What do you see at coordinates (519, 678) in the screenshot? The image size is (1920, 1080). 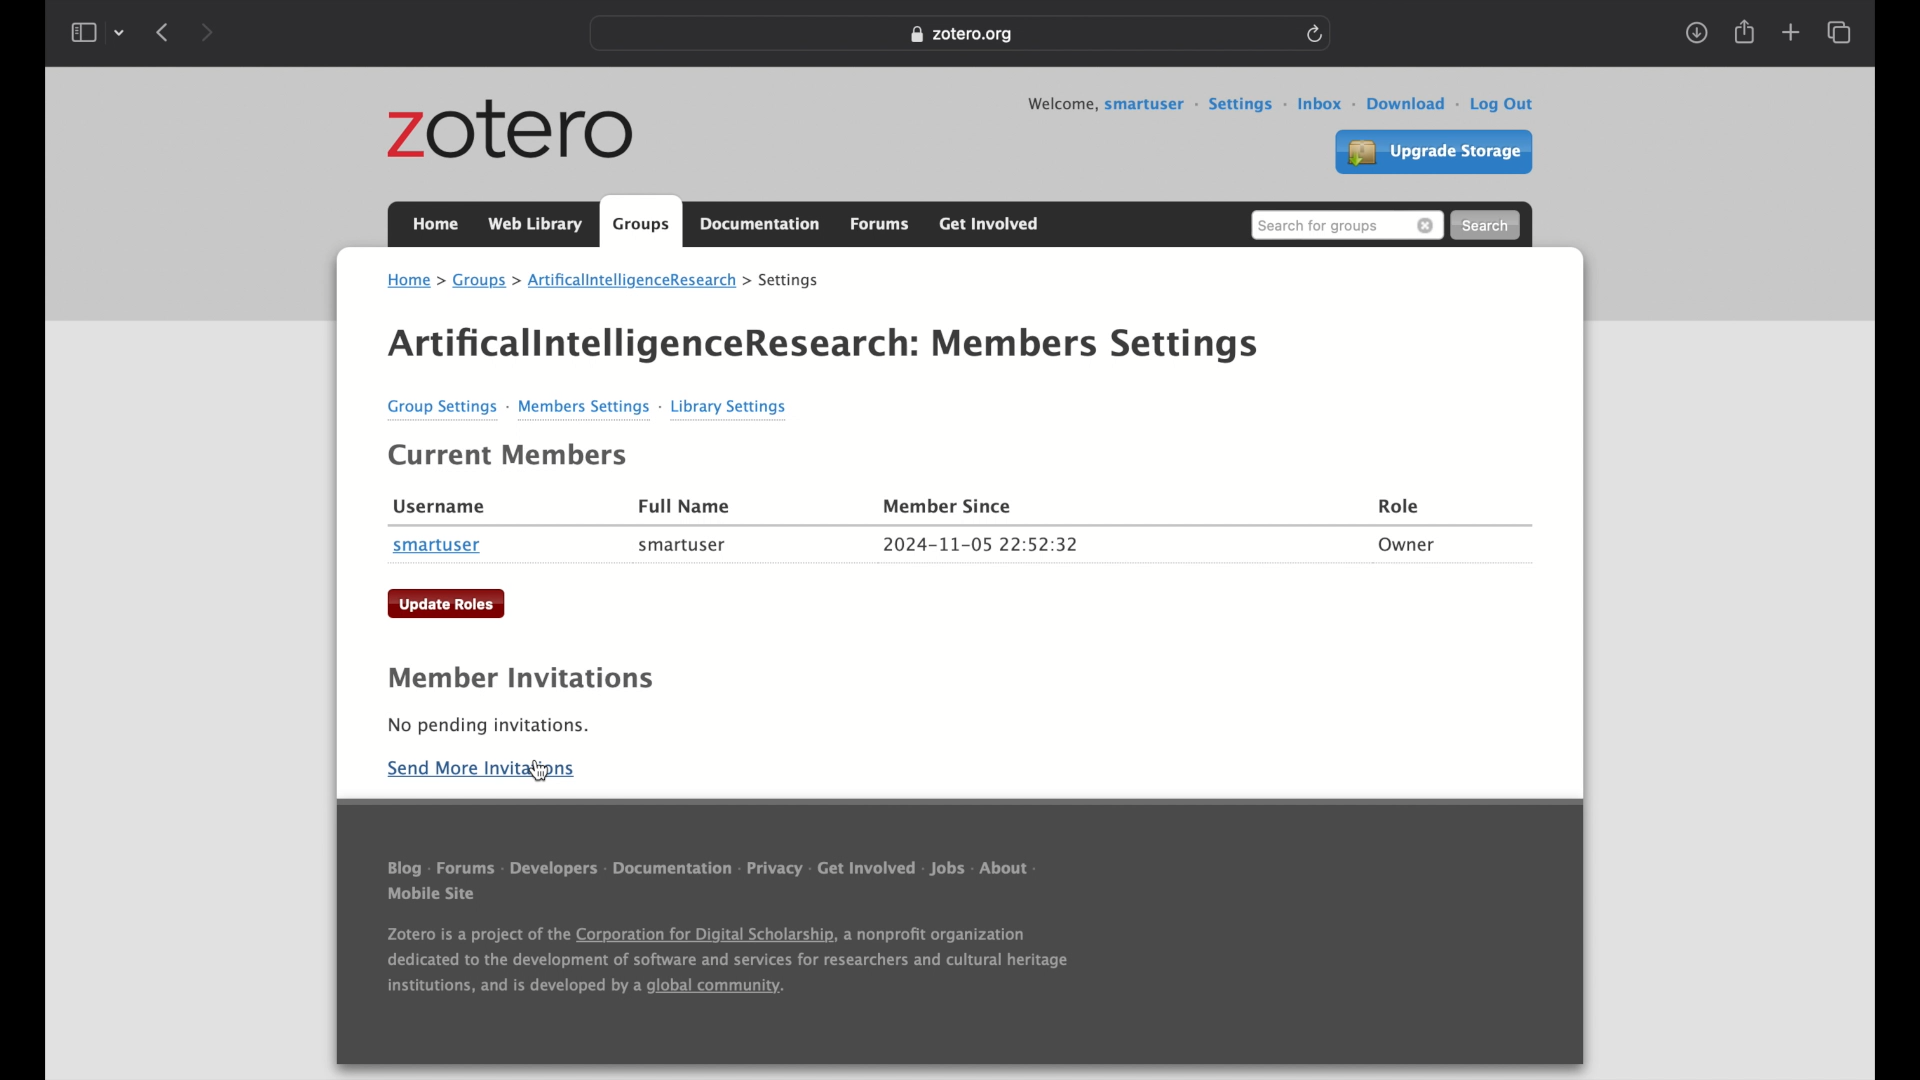 I see `member invitations` at bounding box center [519, 678].